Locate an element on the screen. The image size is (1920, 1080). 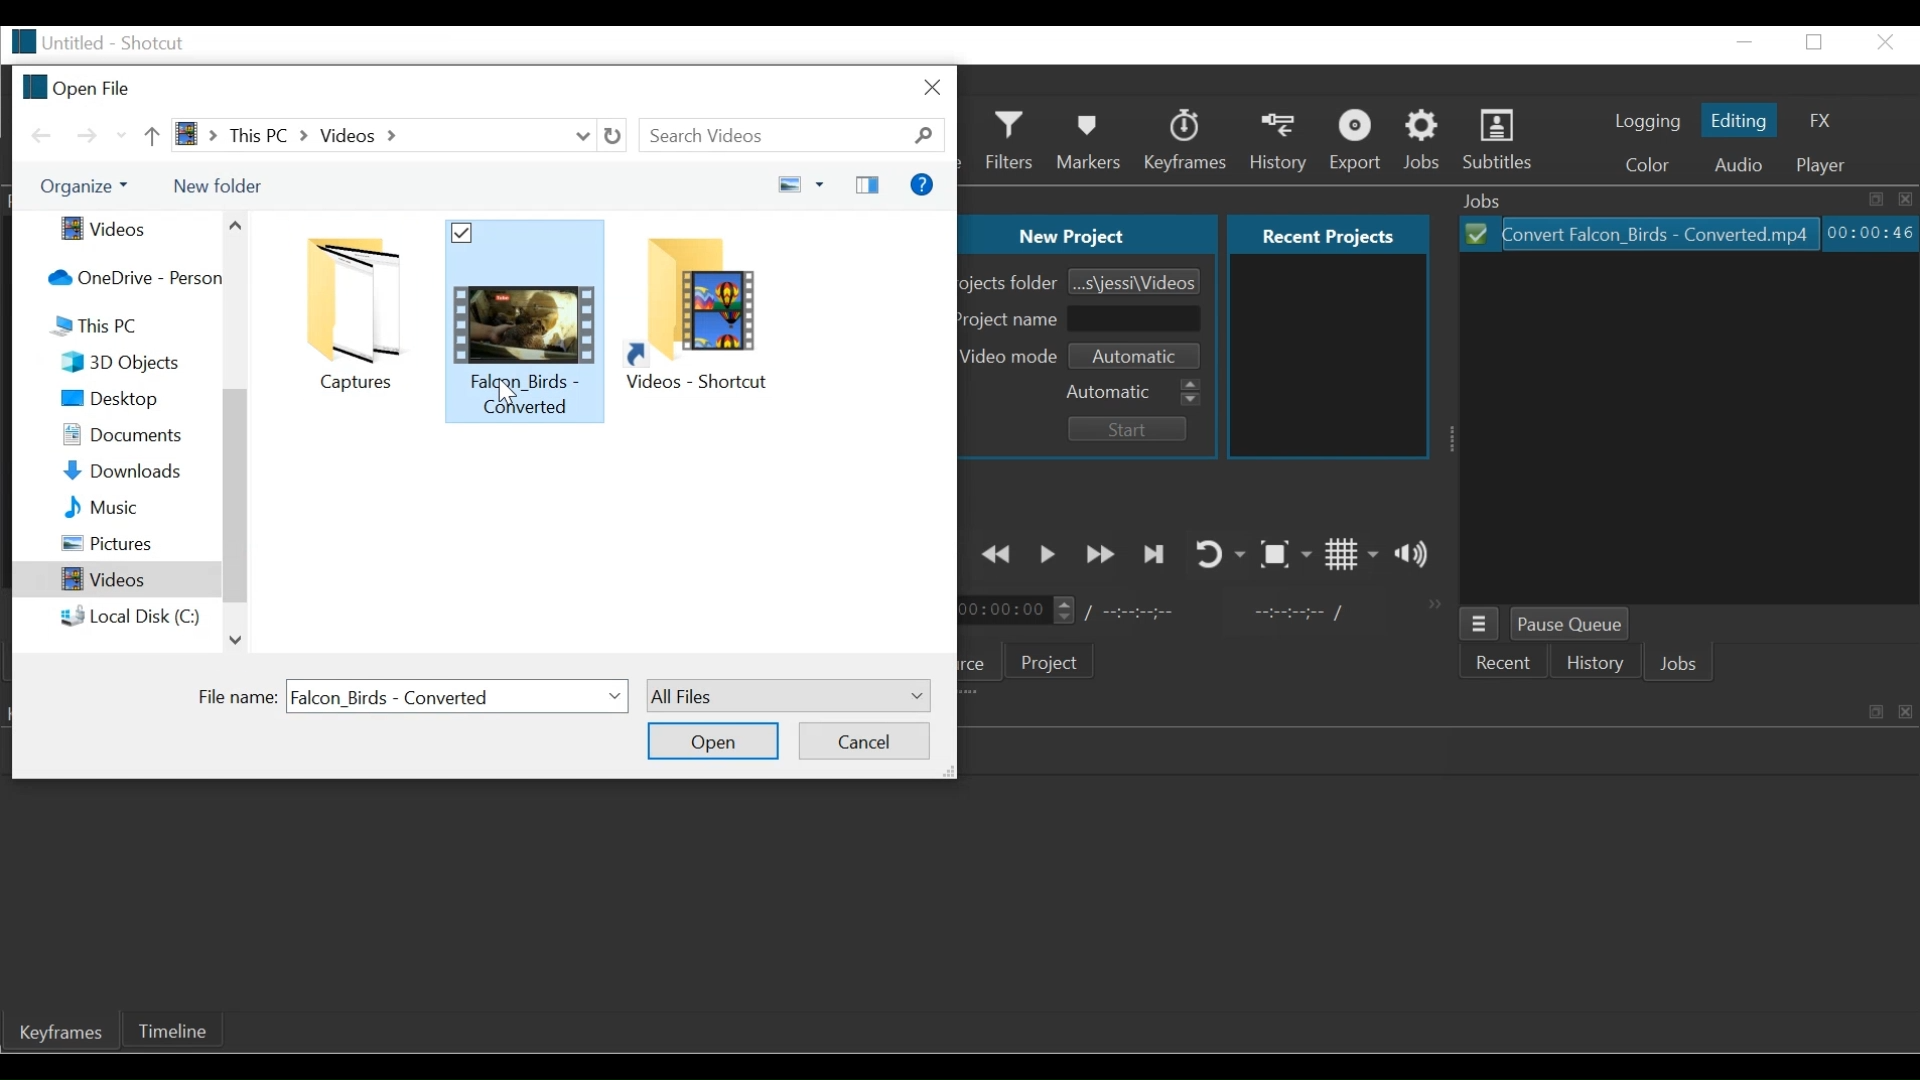
All files is located at coordinates (789, 696).